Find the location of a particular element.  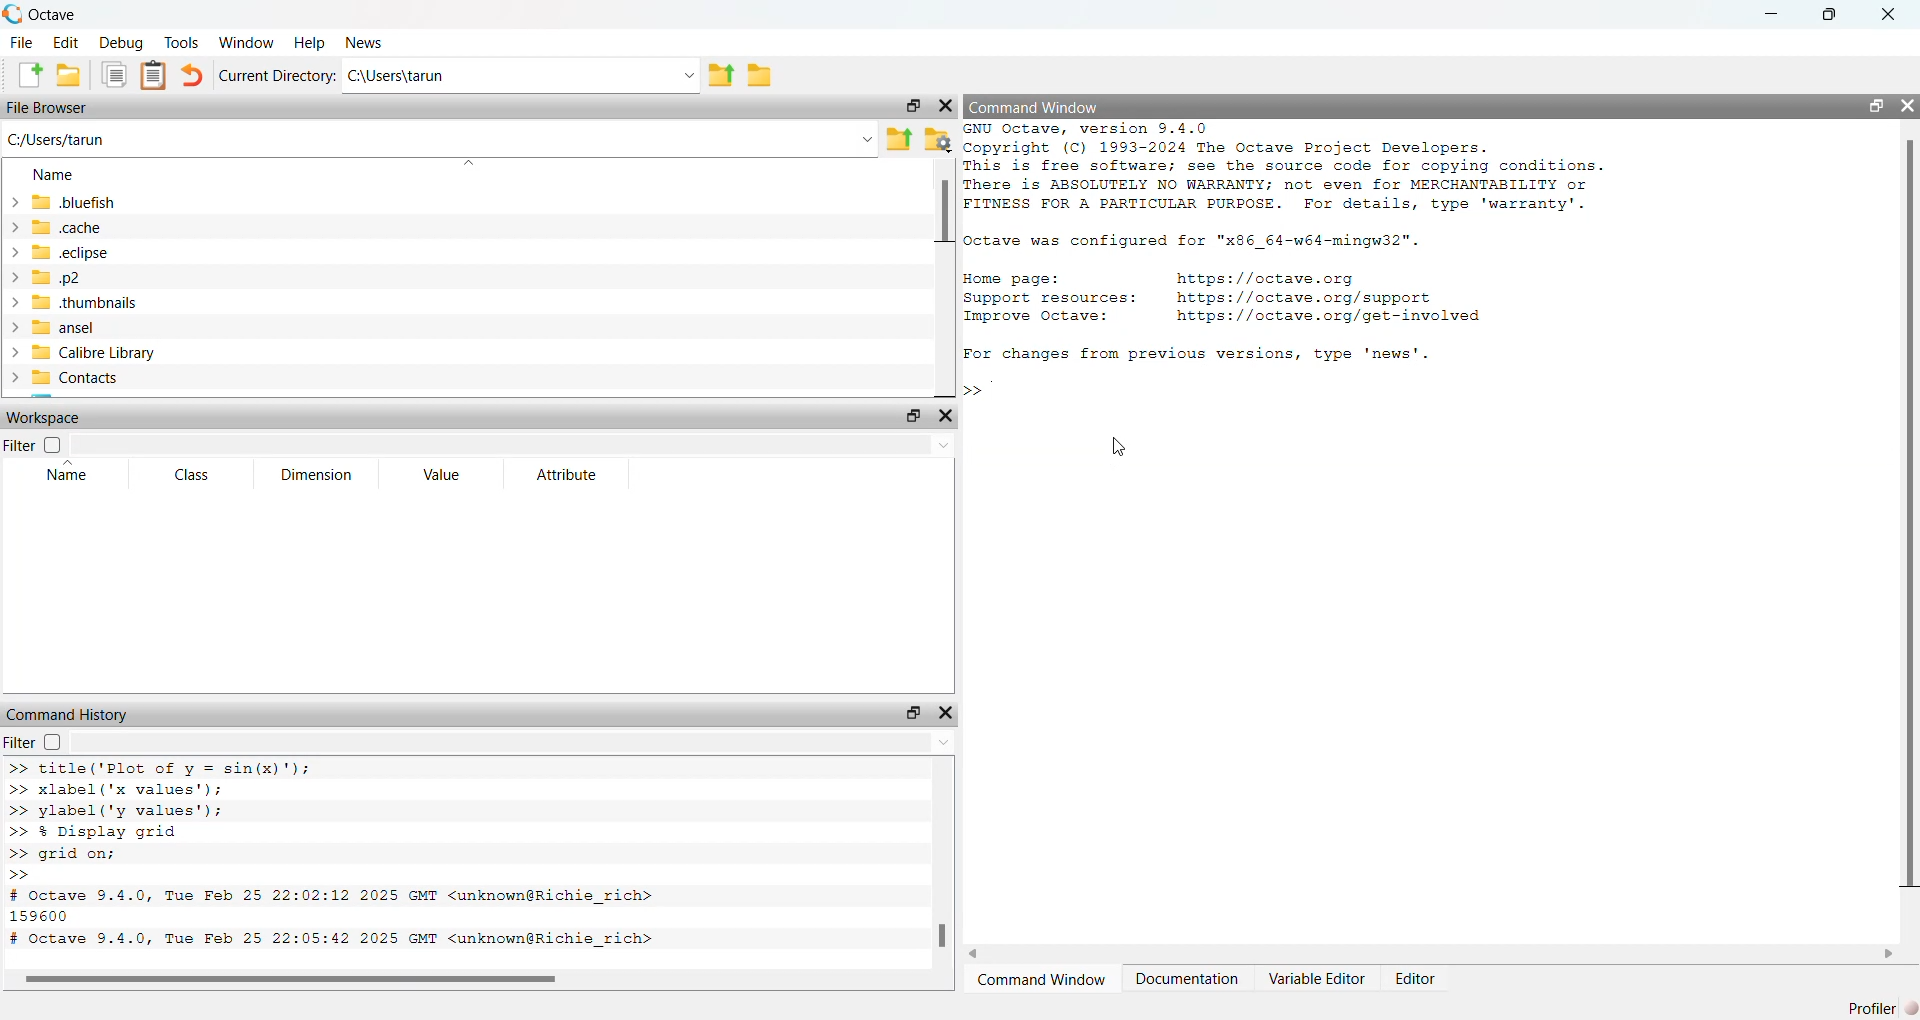

close is located at coordinates (947, 714).